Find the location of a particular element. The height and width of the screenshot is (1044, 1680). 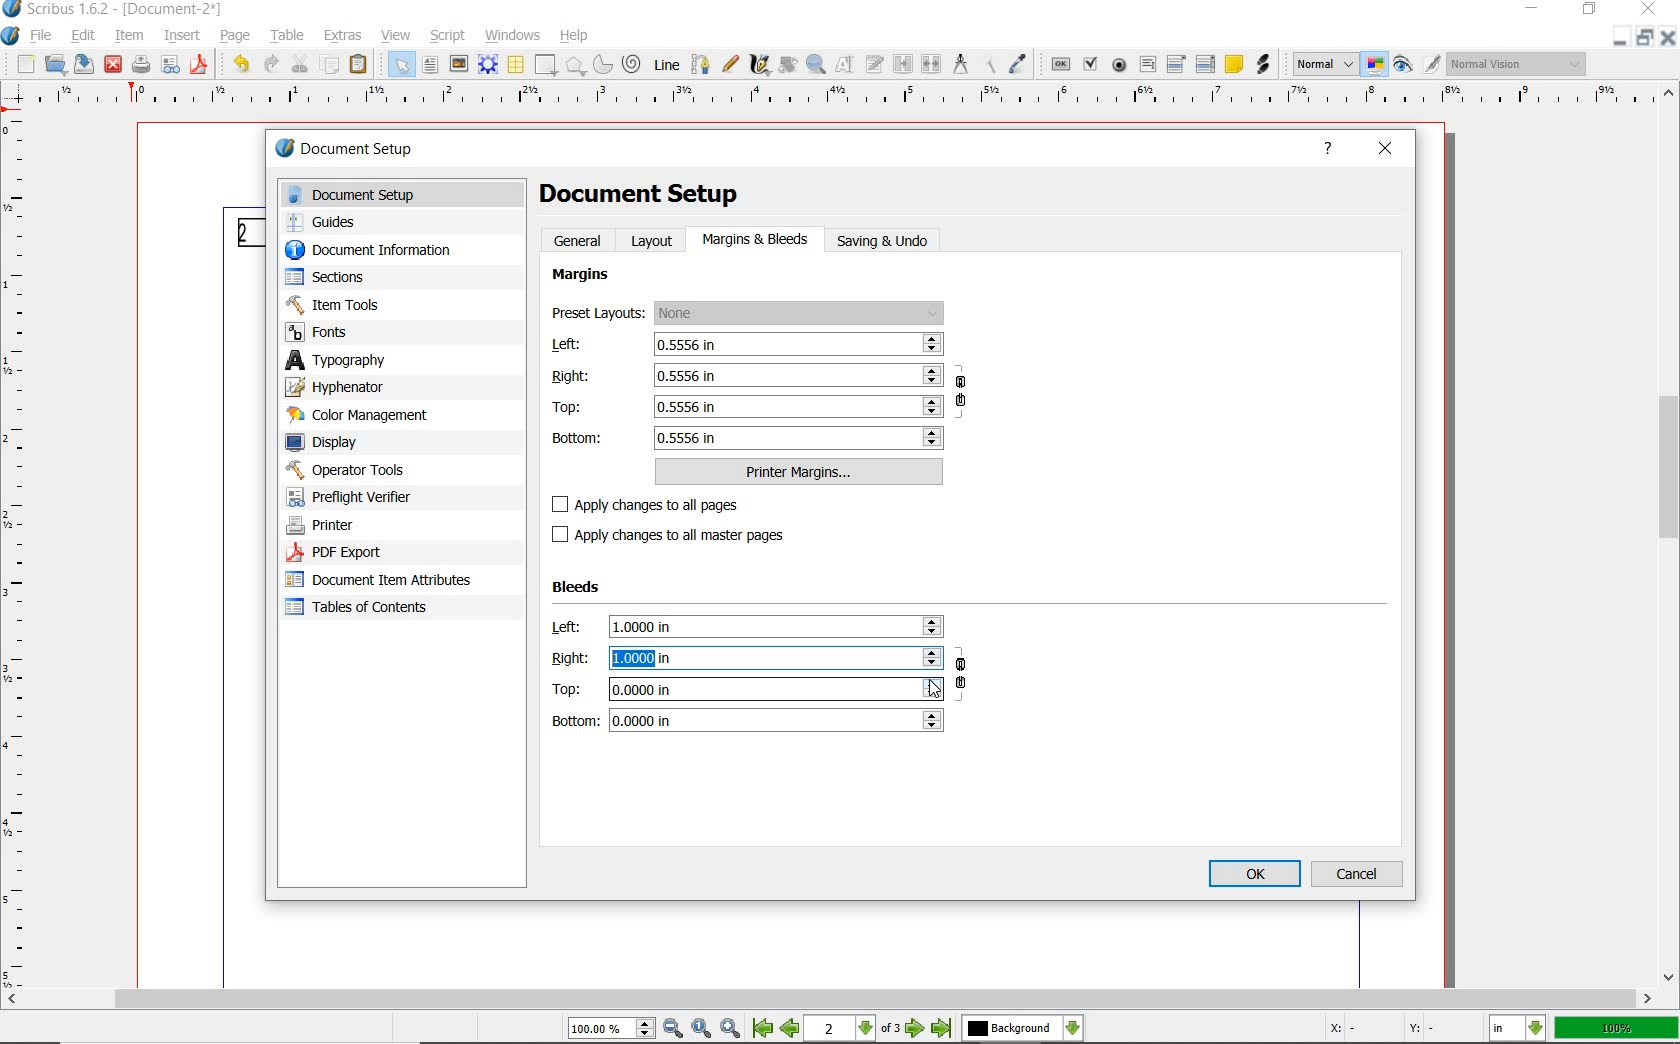

ensure all the bleeds have the same value is located at coordinates (962, 680).